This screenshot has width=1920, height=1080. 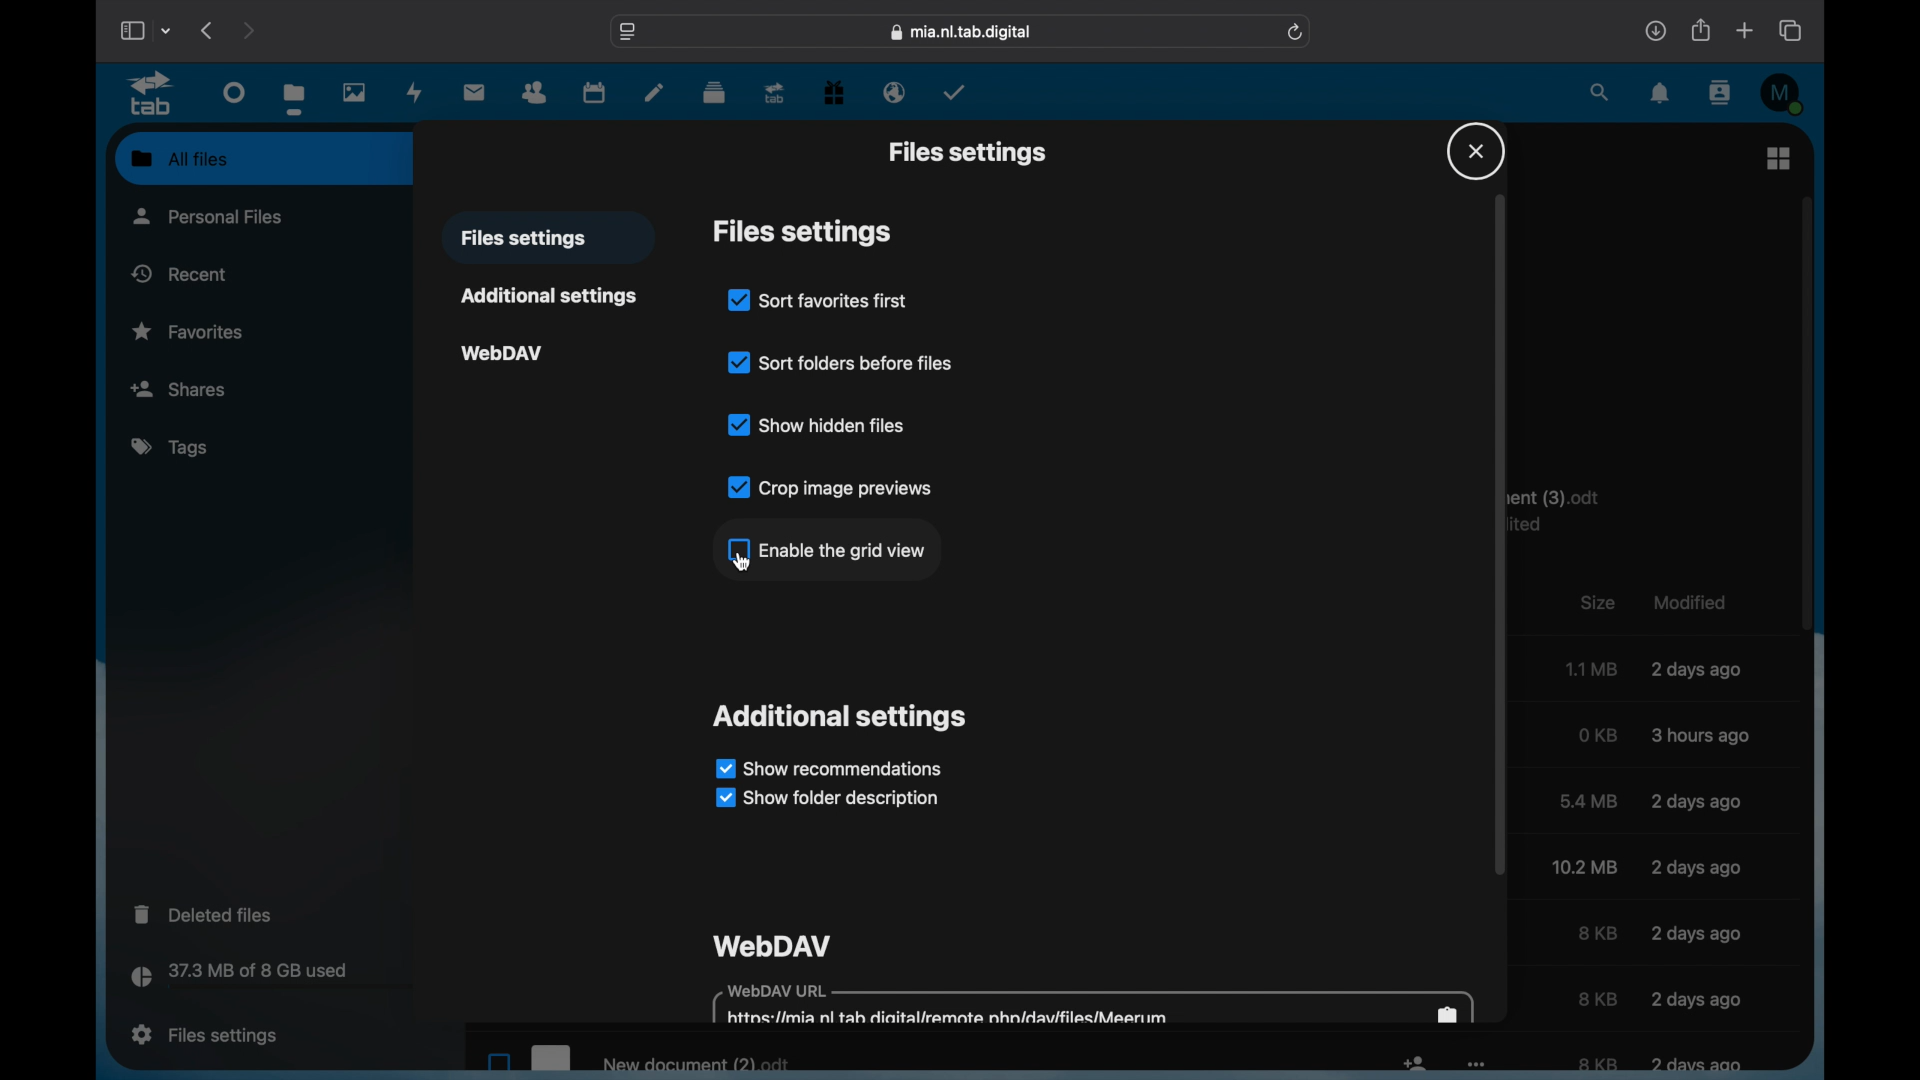 I want to click on modified, so click(x=1697, y=1064).